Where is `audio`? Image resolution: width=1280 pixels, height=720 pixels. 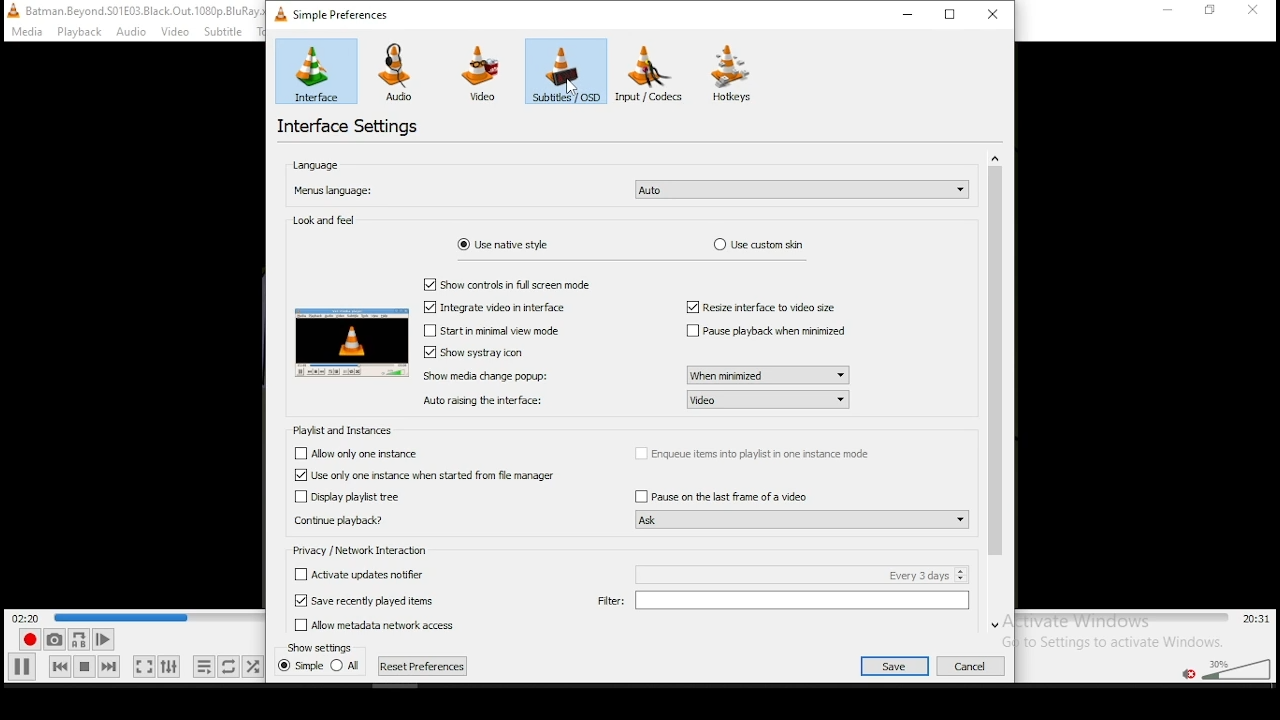 audio is located at coordinates (130, 33).